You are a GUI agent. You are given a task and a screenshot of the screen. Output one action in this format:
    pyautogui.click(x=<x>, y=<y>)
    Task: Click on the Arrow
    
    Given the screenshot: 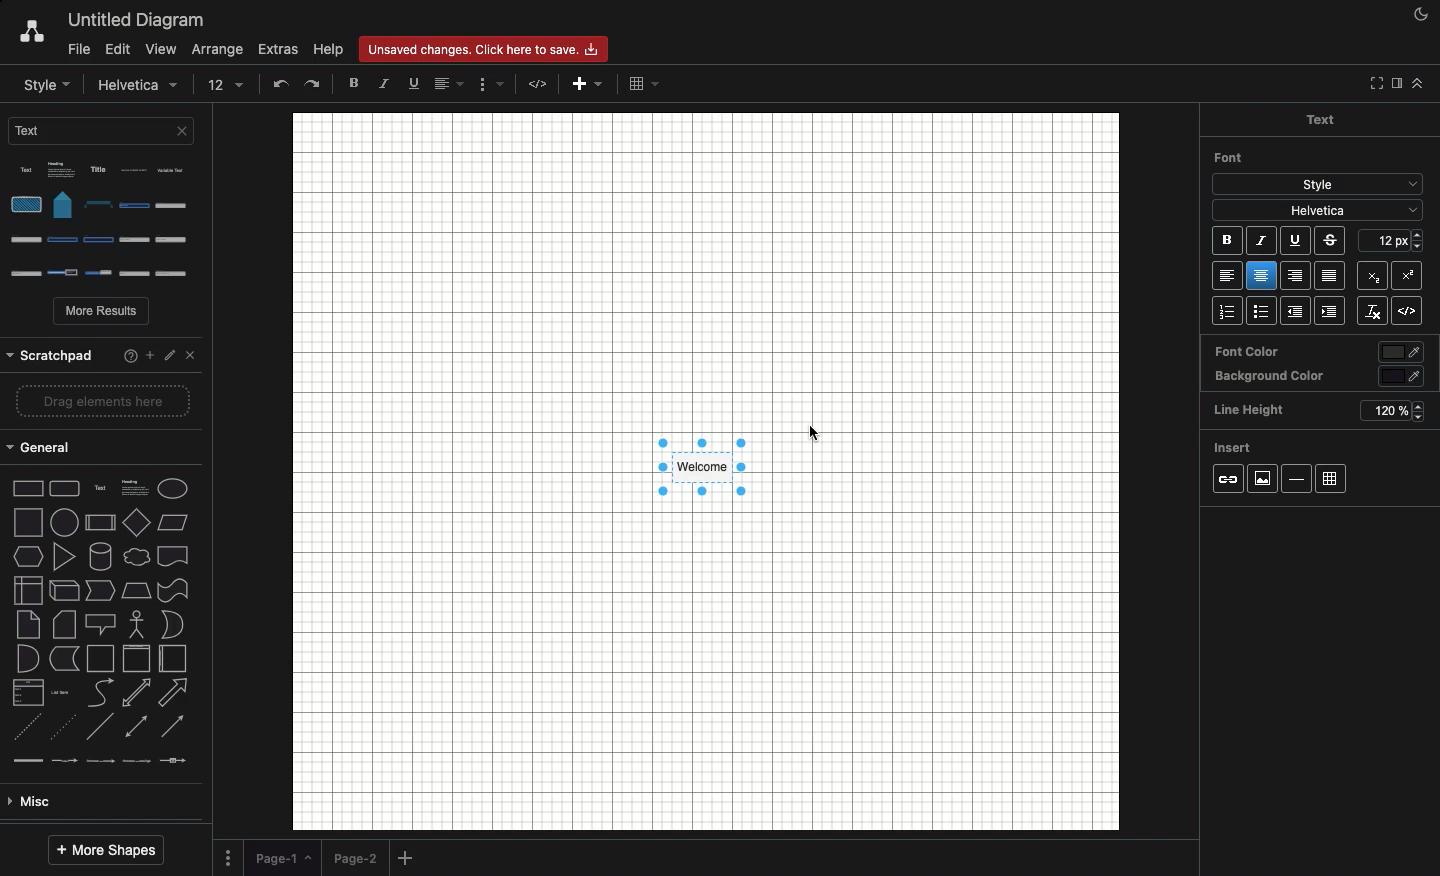 What is the action you would take?
    pyautogui.click(x=540, y=83)
    